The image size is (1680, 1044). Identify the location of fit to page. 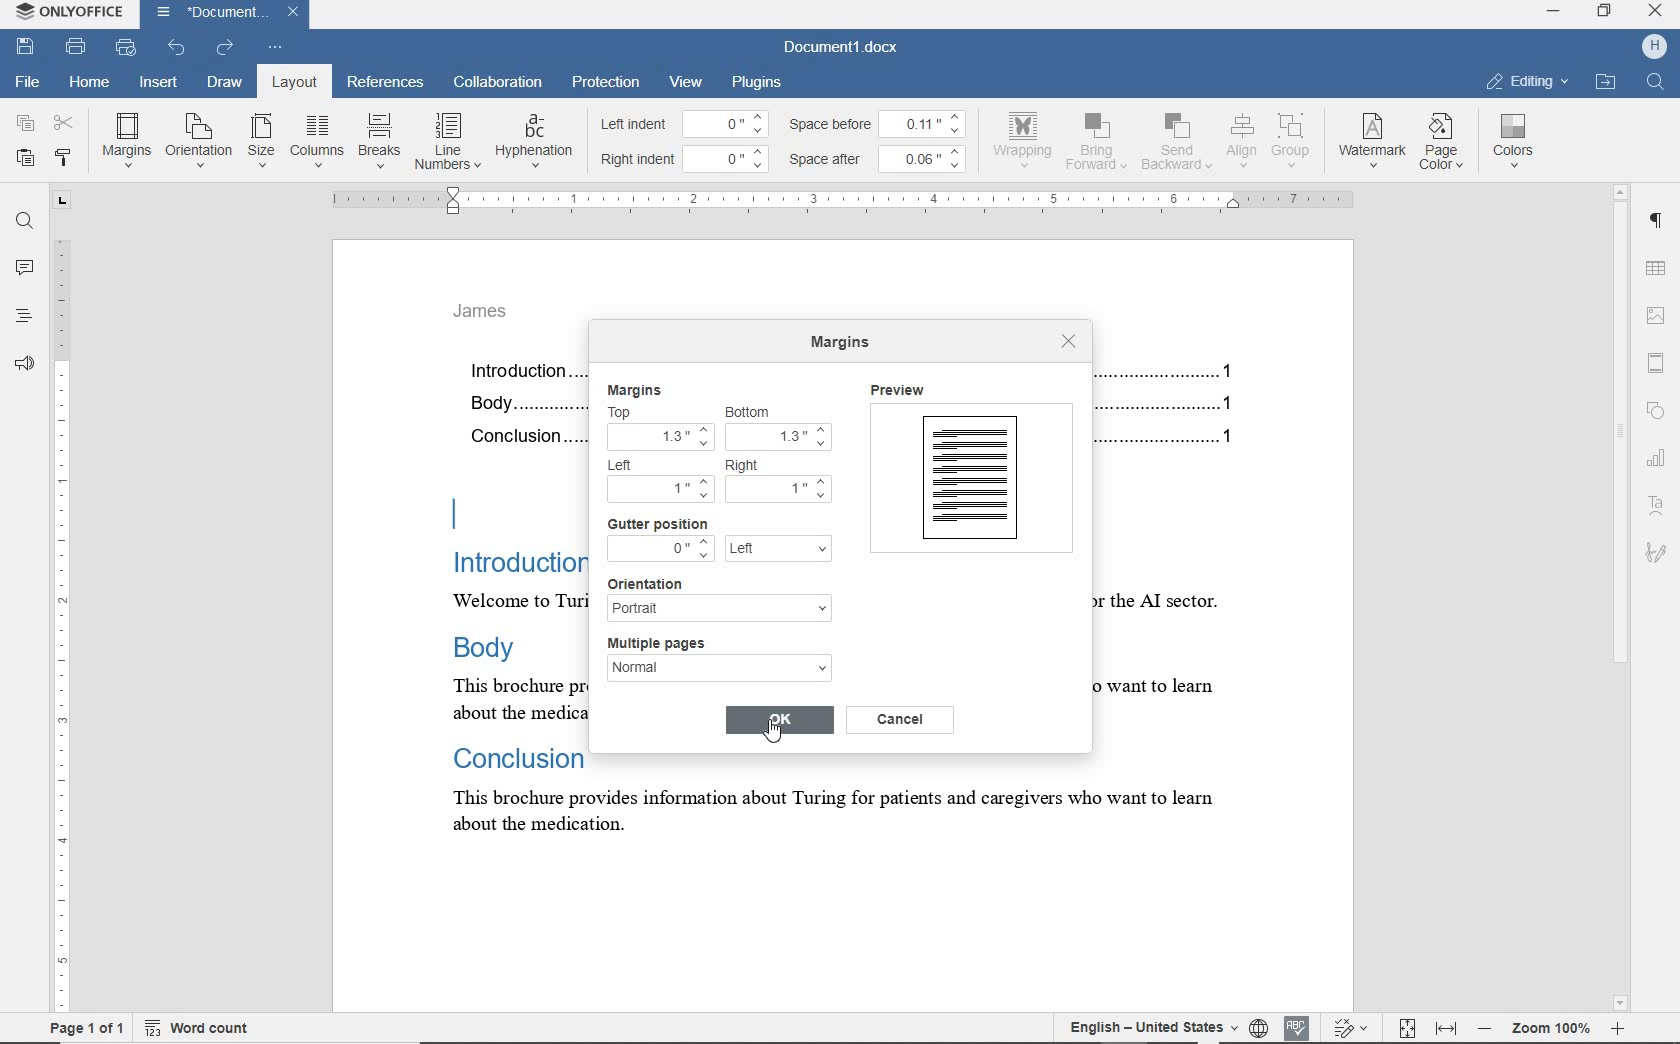
(1406, 1026).